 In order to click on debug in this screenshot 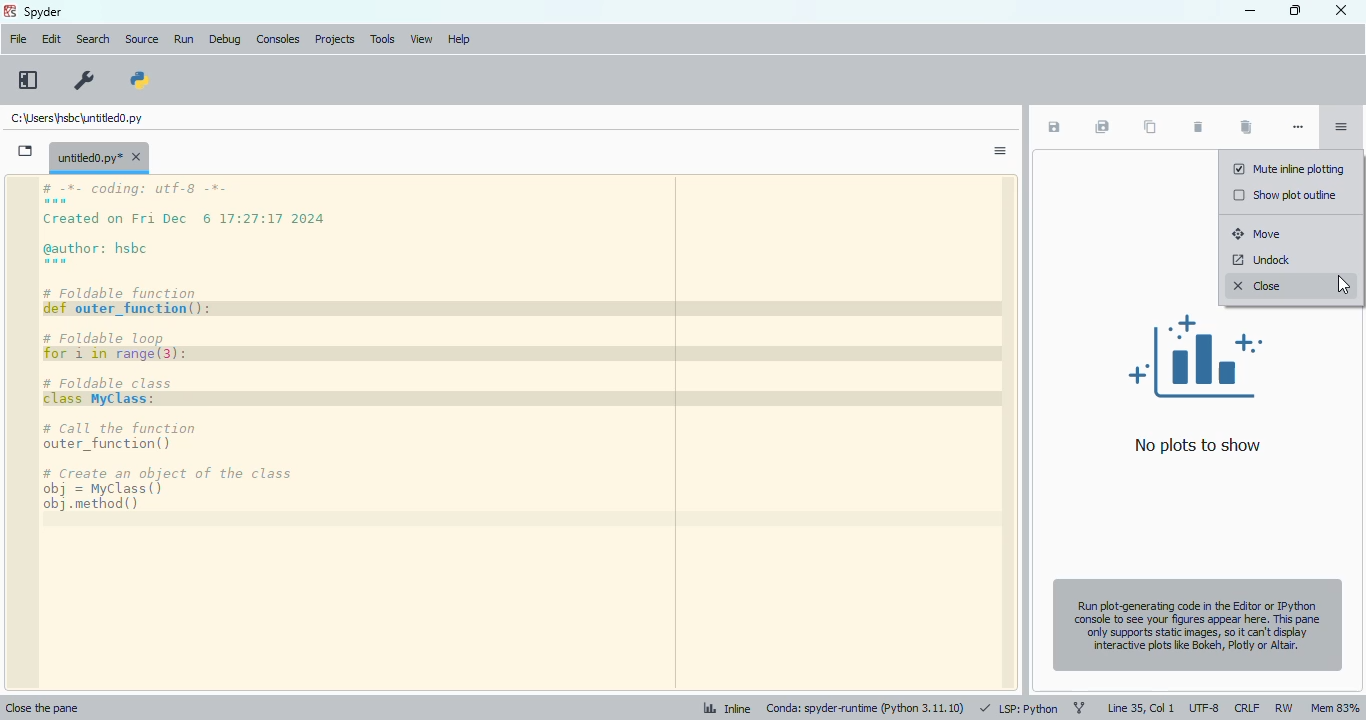, I will do `click(225, 39)`.